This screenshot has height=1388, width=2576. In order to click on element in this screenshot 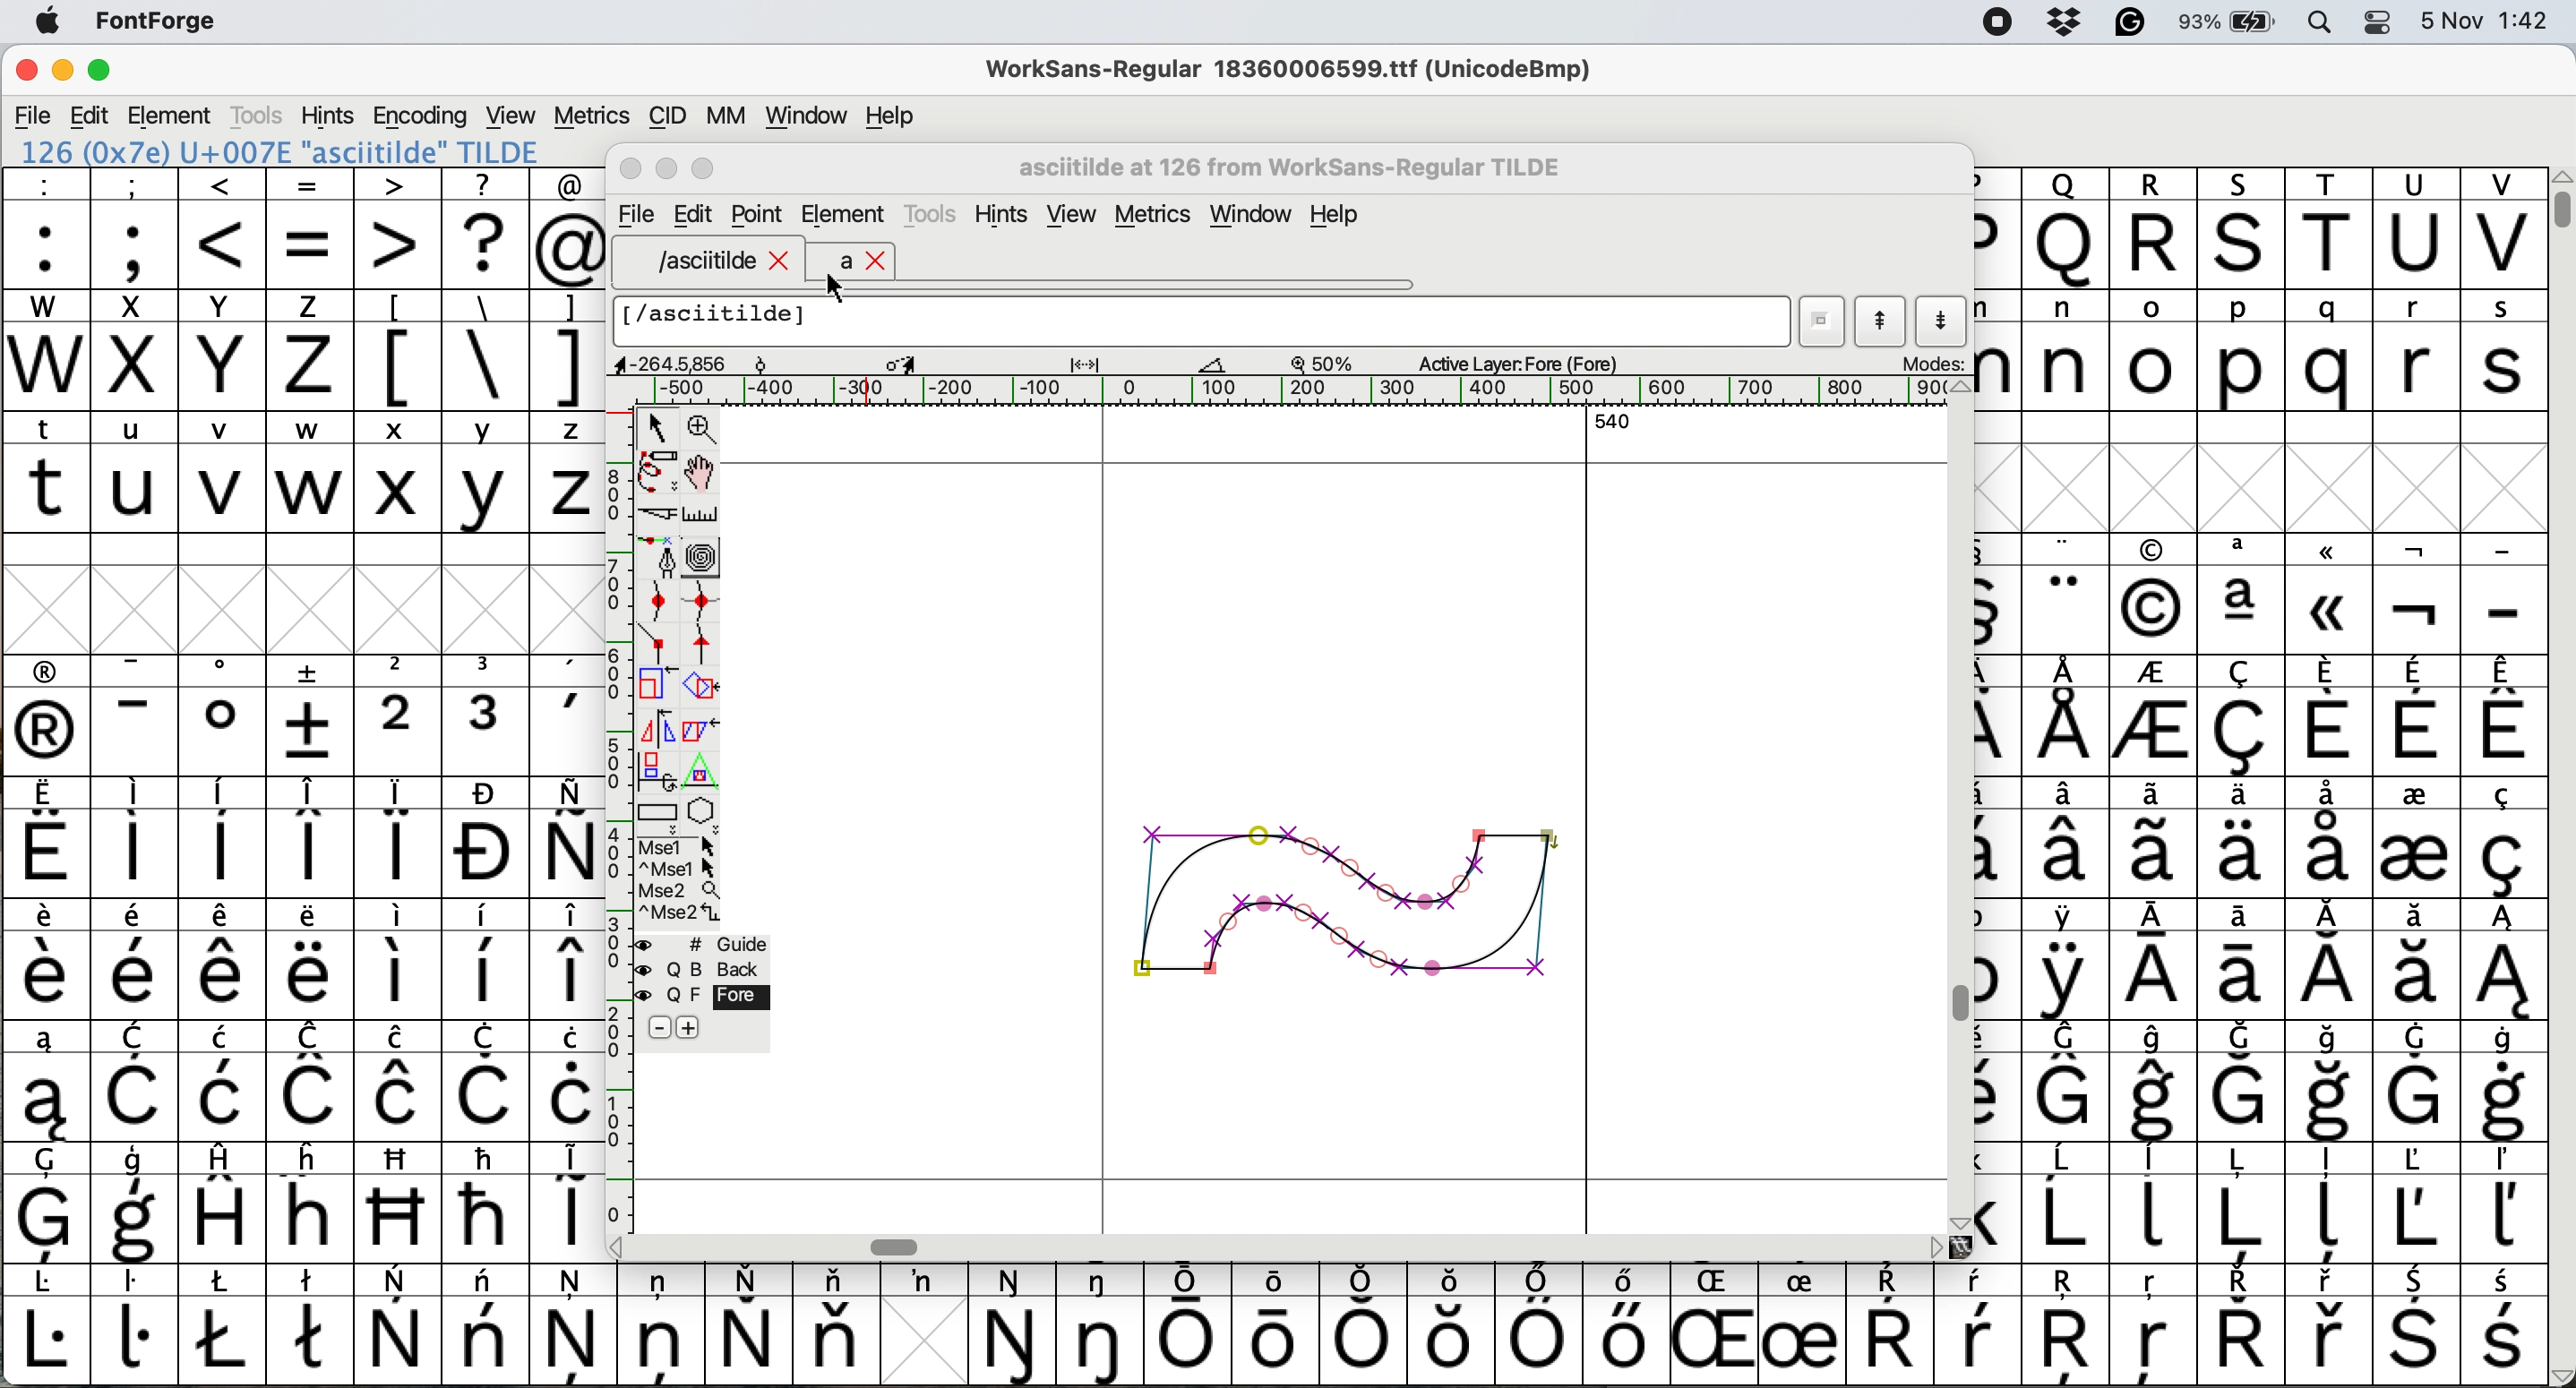, I will do `click(844, 217)`.